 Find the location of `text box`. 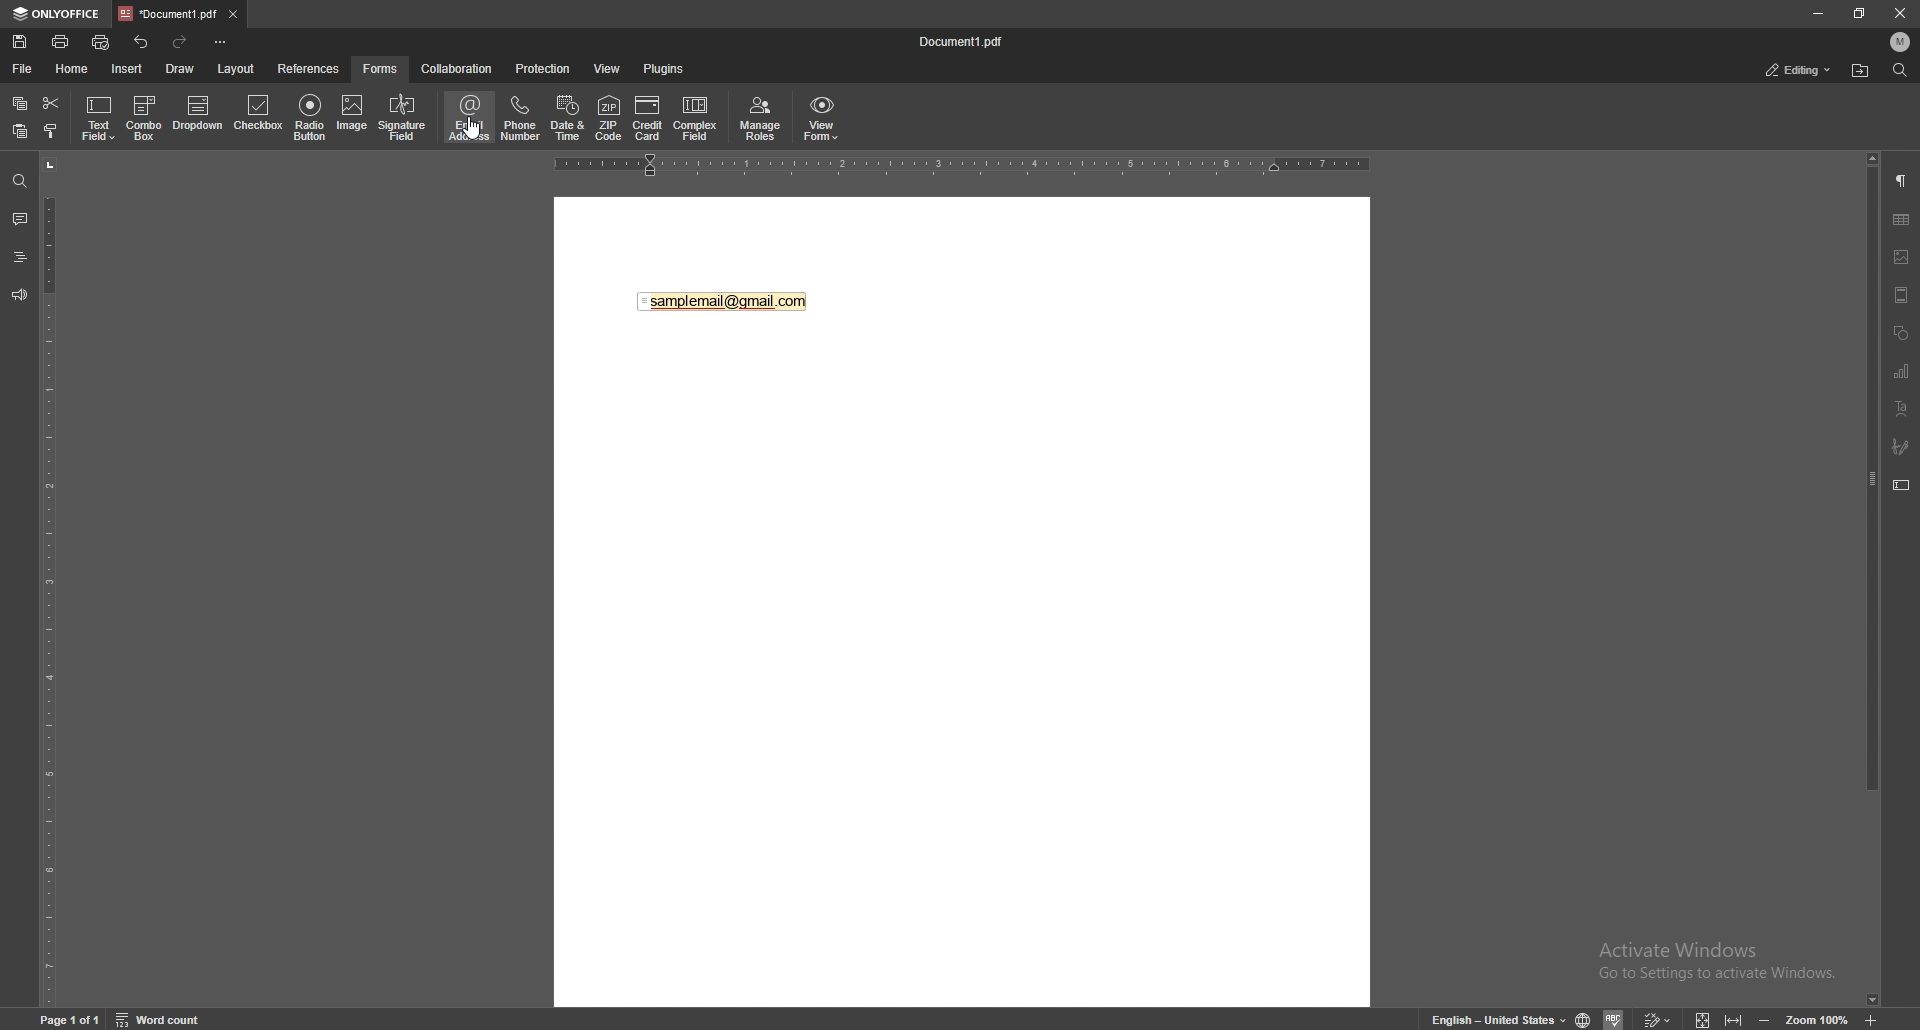

text box is located at coordinates (1903, 485).